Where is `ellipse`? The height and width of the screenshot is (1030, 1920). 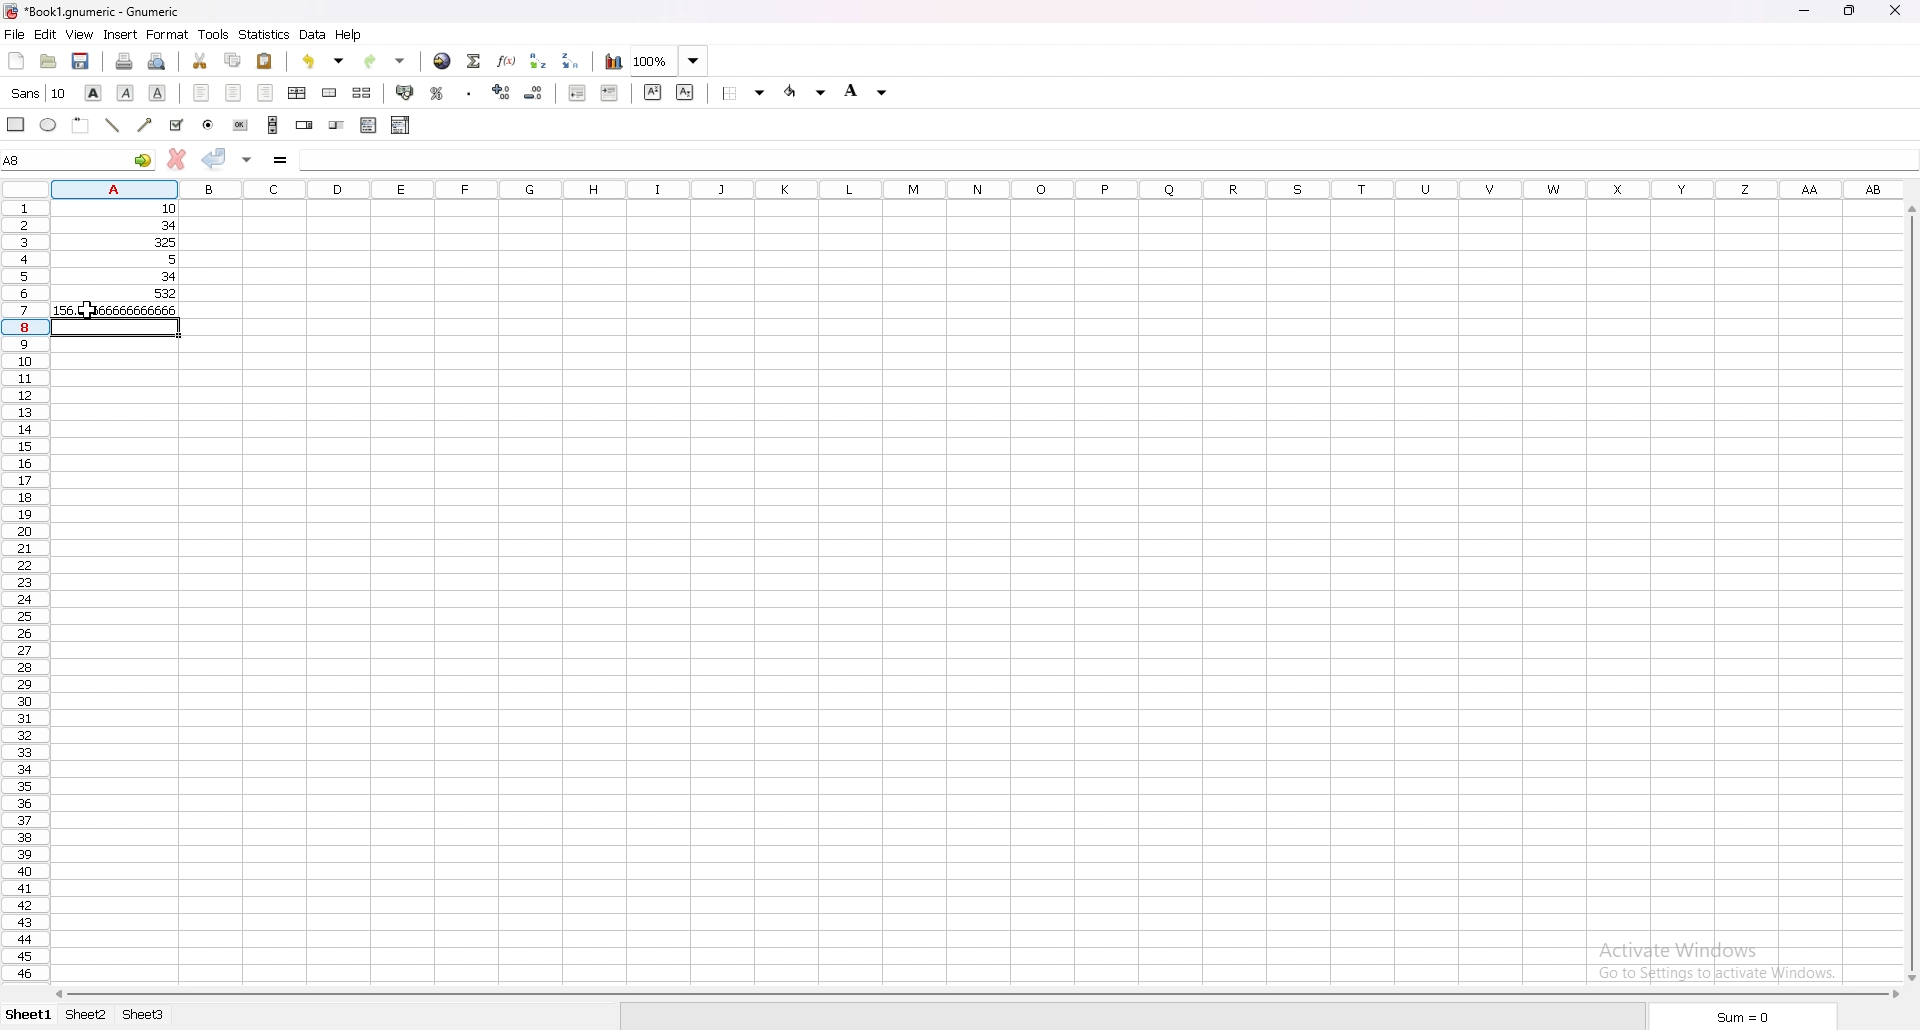 ellipse is located at coordinates (48, 123).